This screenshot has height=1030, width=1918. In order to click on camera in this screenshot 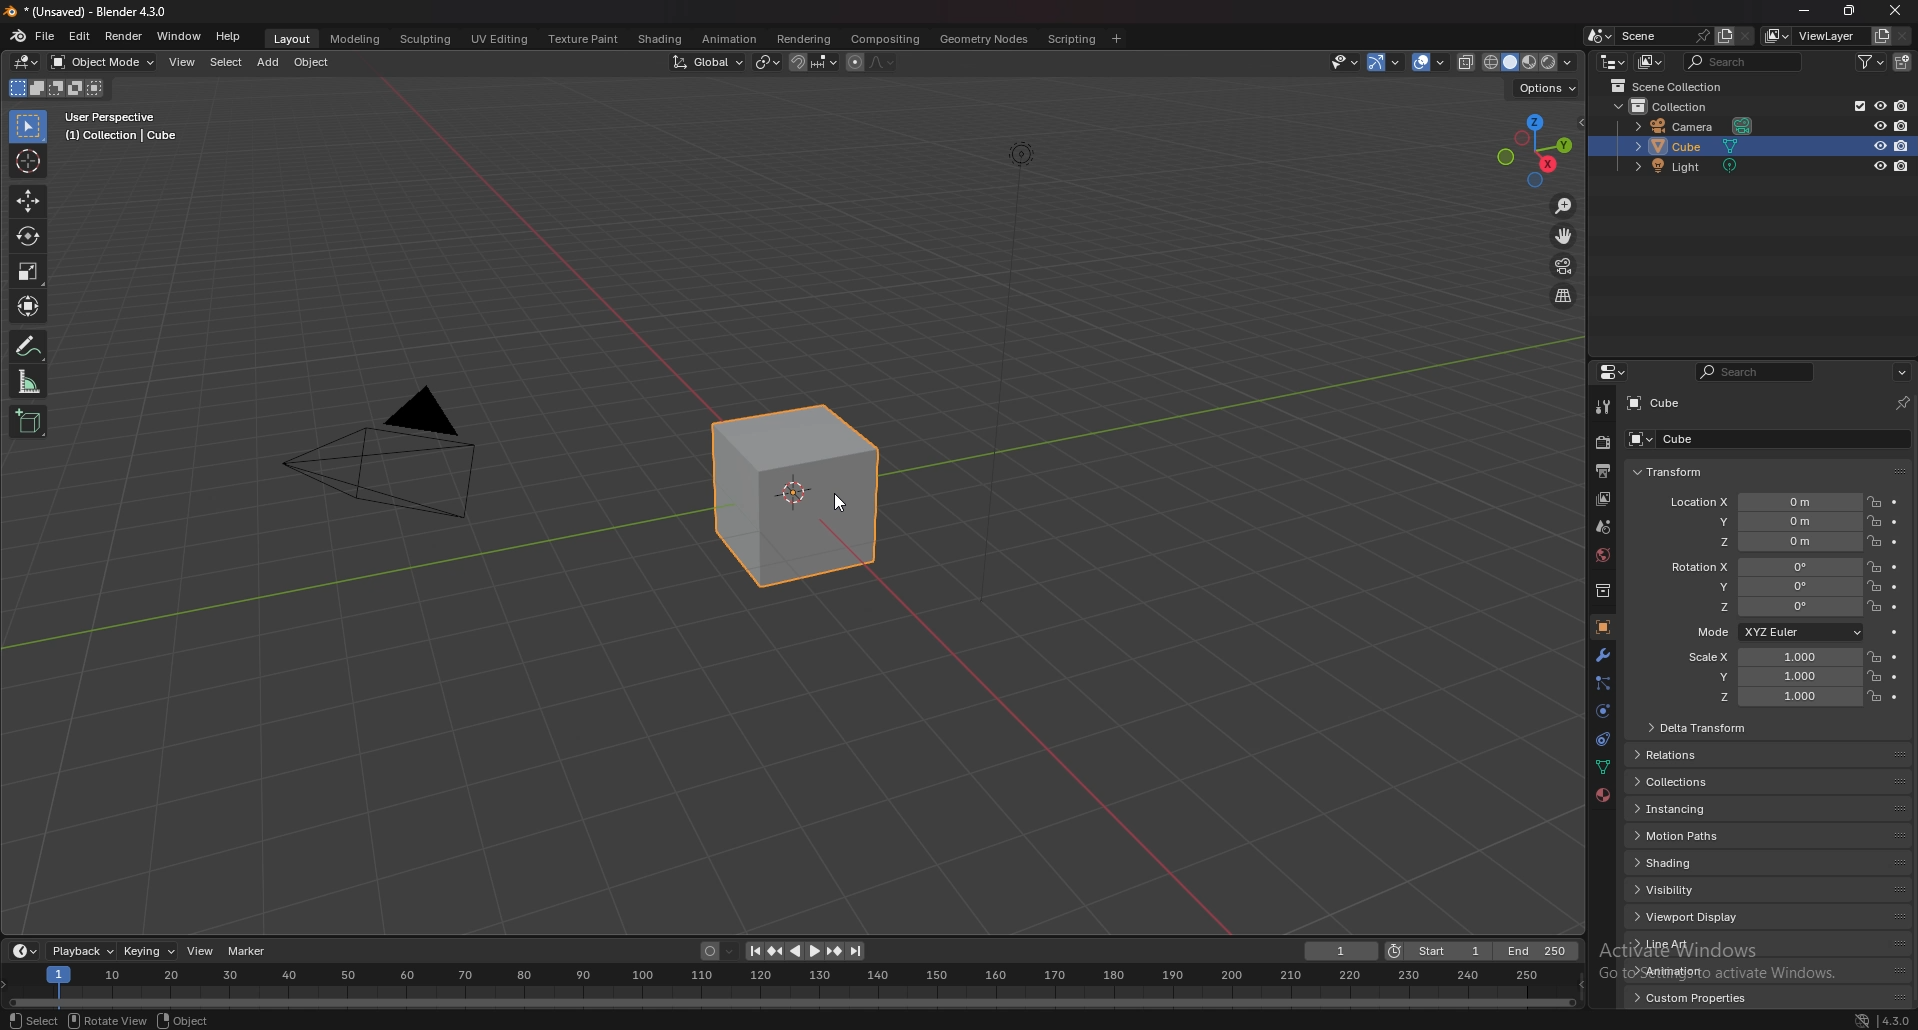, I will do `click(401, 458)`.